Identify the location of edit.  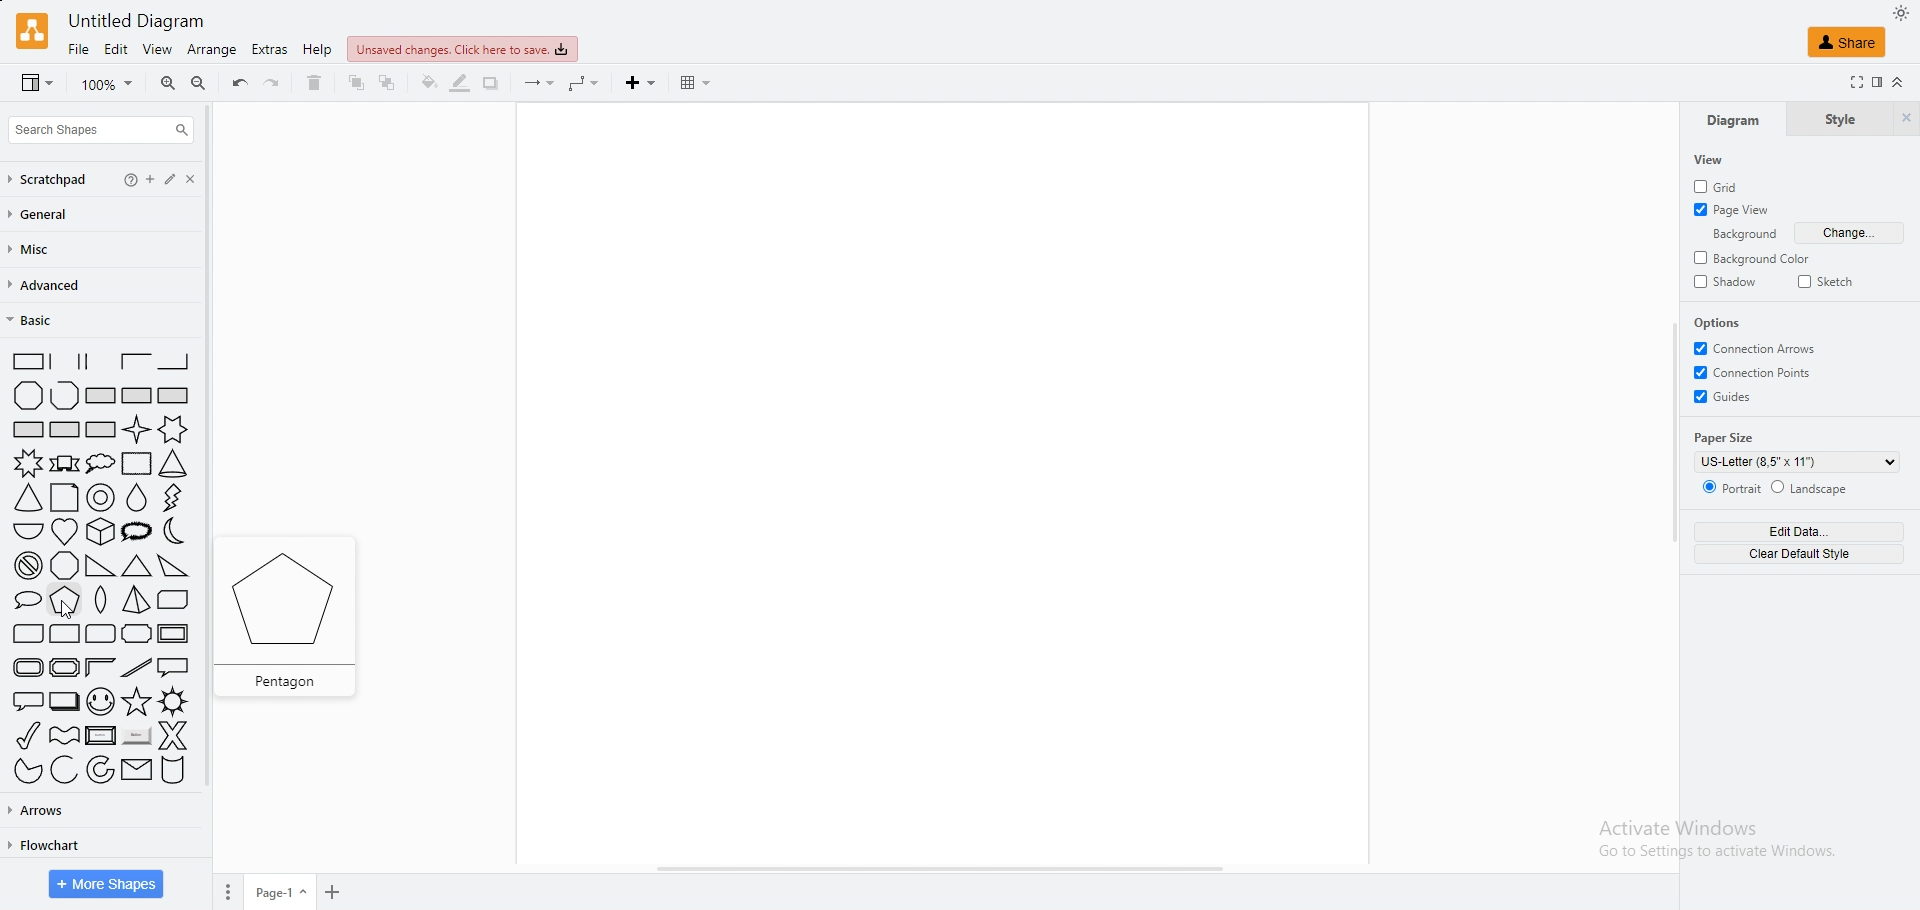
(183, 179).